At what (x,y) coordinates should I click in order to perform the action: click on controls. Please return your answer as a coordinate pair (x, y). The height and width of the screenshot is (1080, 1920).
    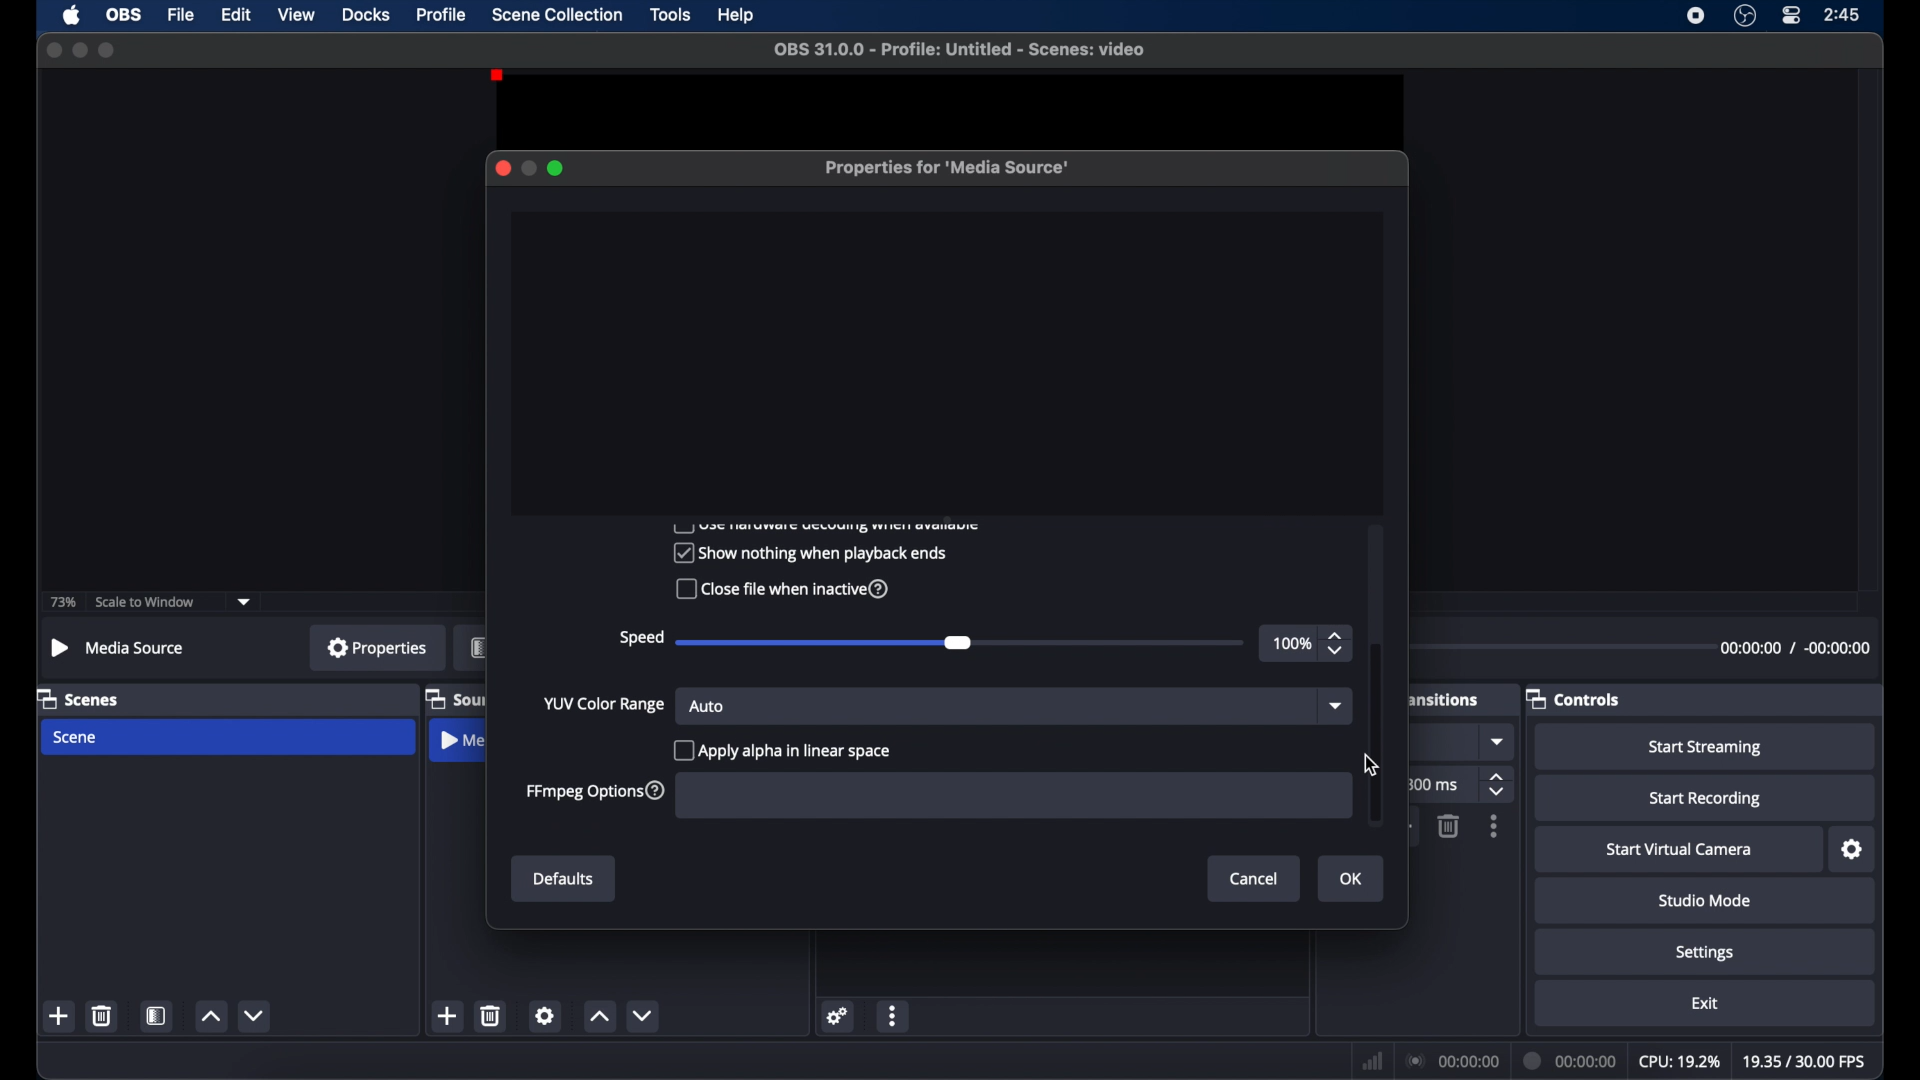
    Looking at the image, I should click on (1574, 698).